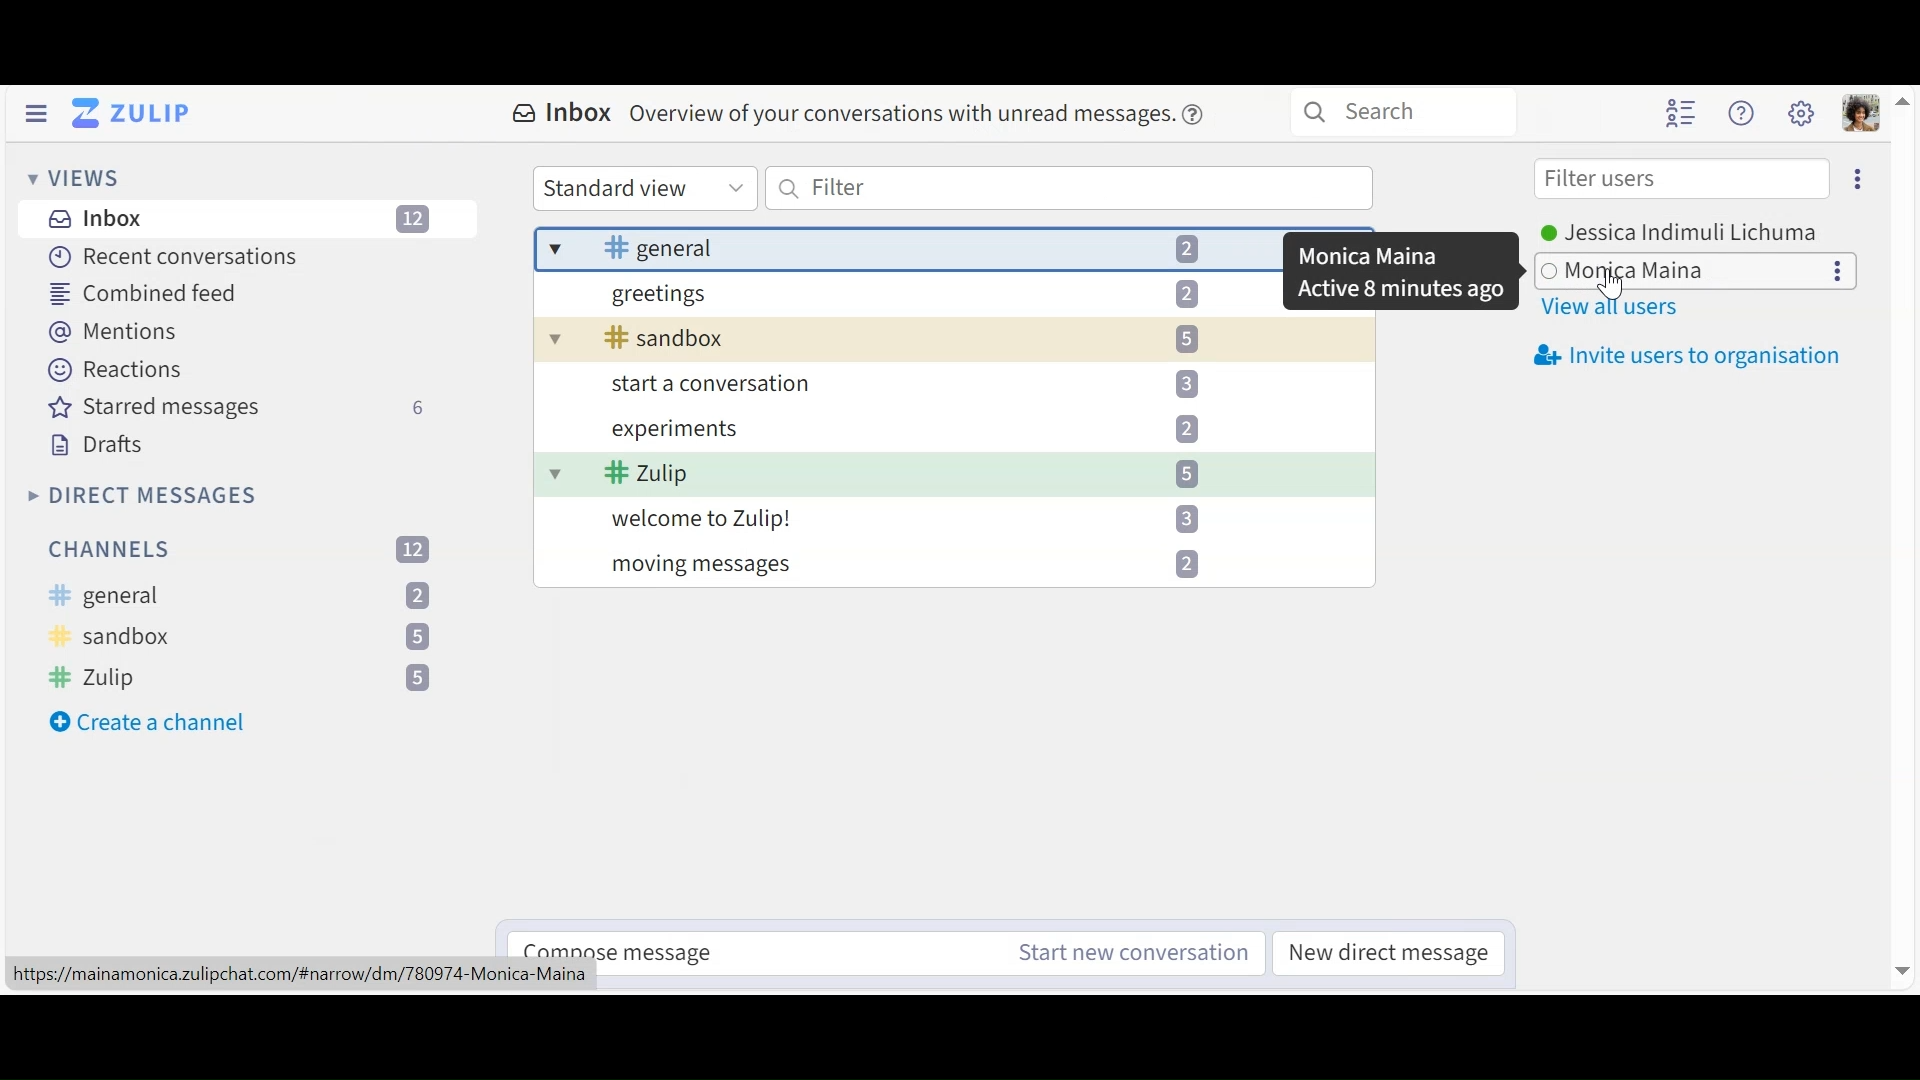 Image resolution: width=1920 pixels, height=1080 pixels. I want to click on Recent Conversations, so click(178, 258).